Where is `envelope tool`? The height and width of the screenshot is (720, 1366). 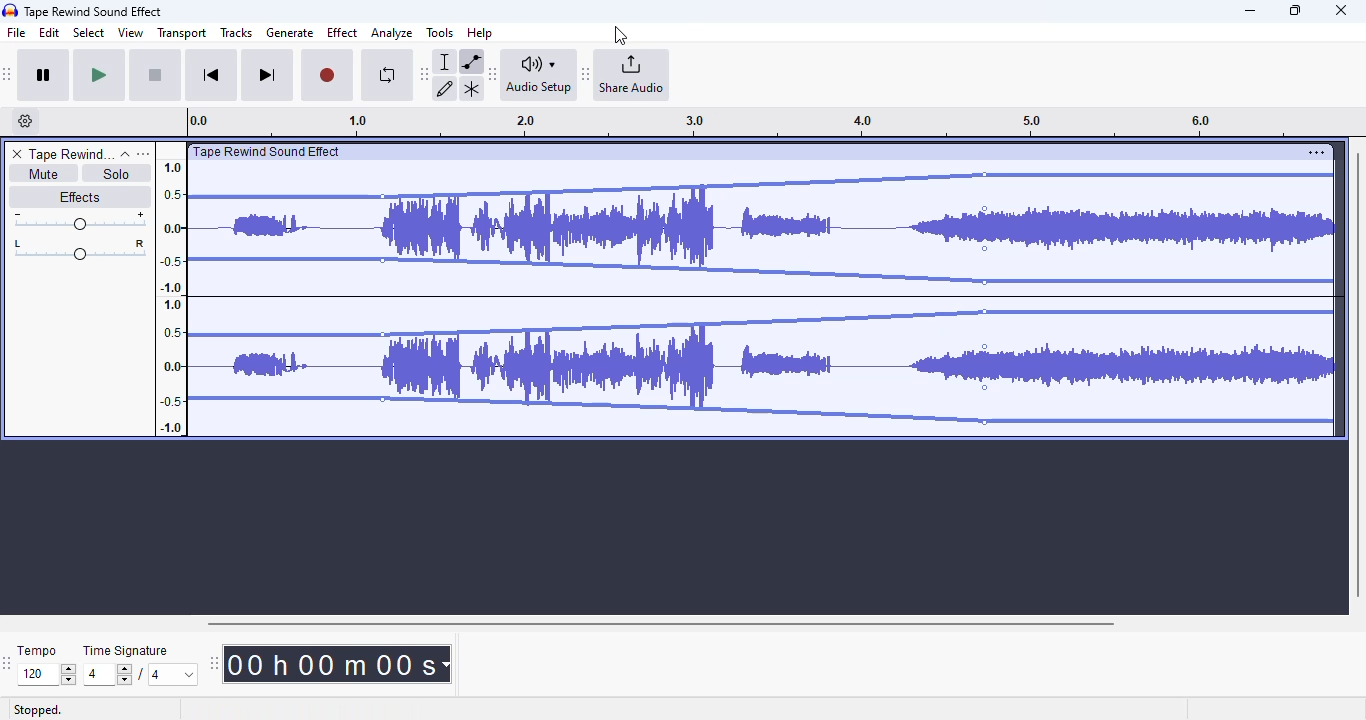
envelope tool is located at coordinates (471, 61).